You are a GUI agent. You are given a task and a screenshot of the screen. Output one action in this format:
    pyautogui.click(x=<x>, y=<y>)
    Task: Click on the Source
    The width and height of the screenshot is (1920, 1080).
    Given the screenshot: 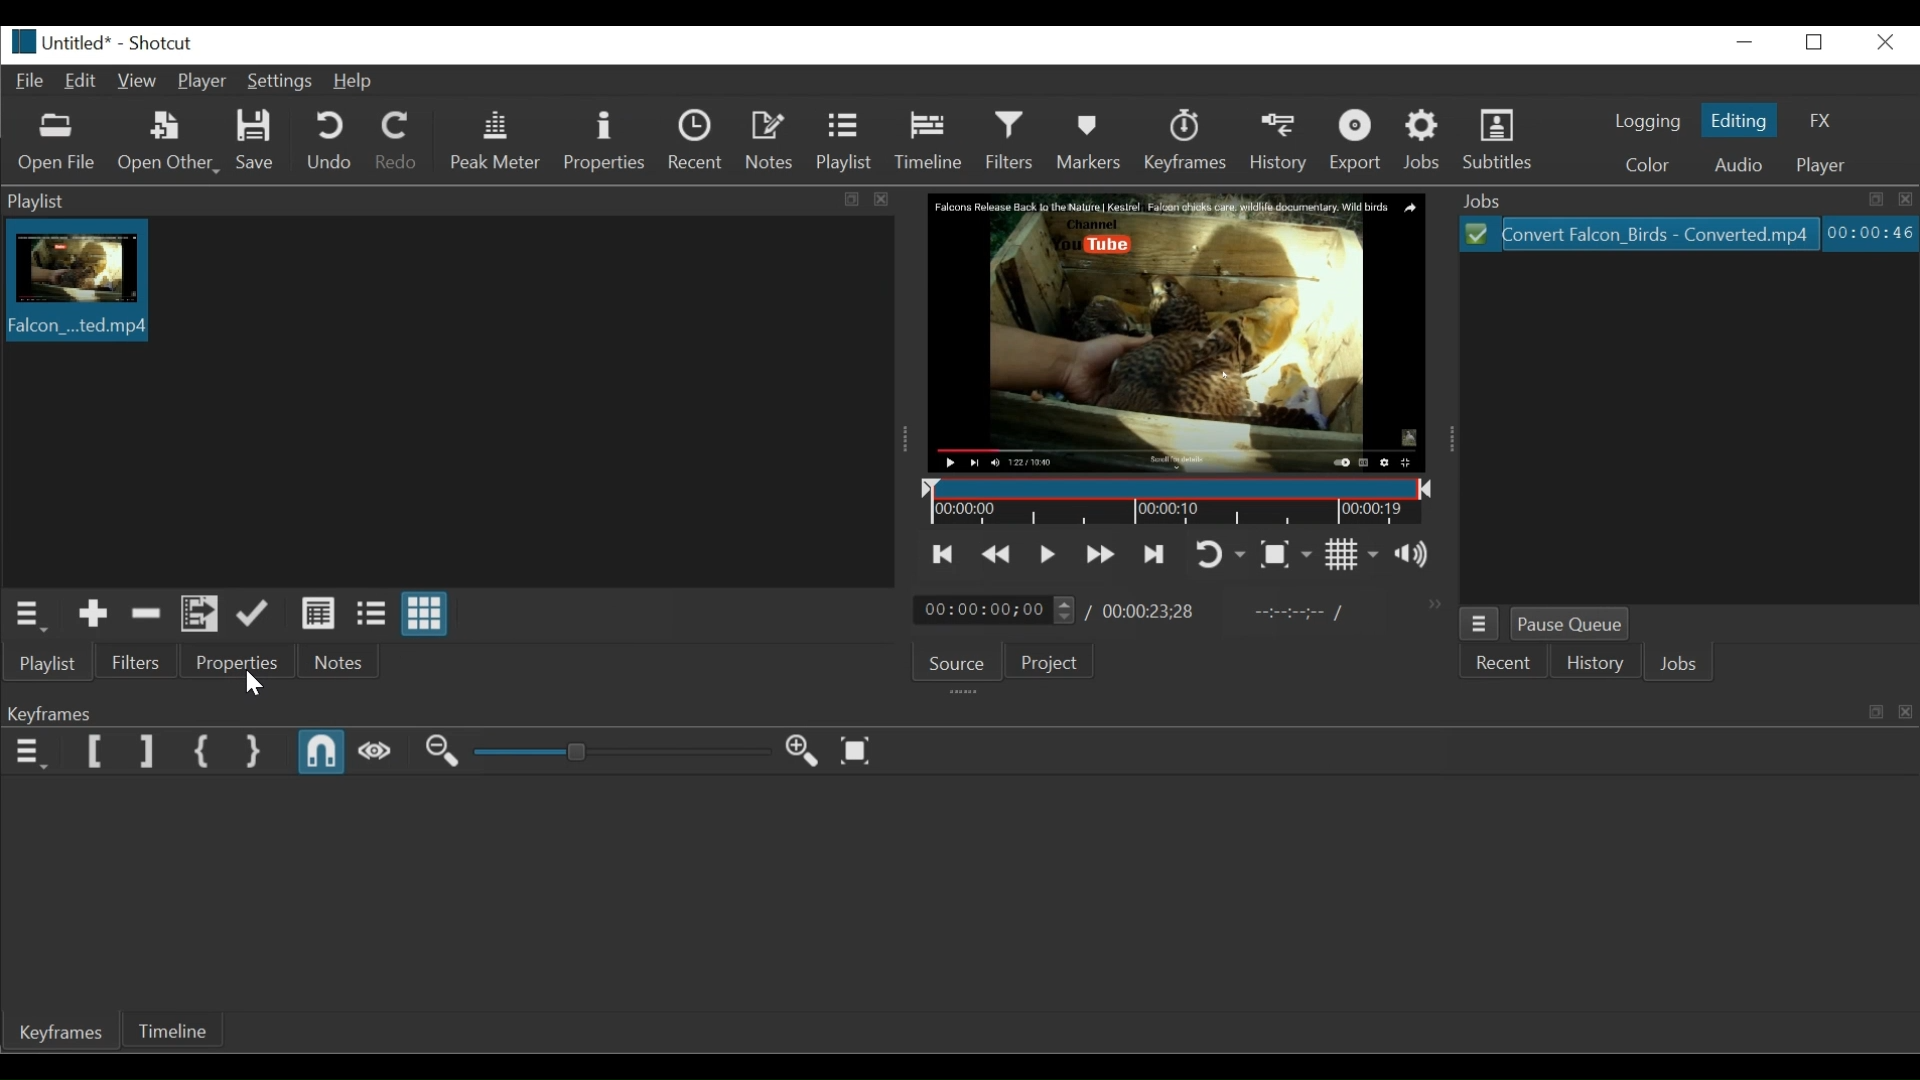 What is the action you would take?
    pyautogui.click(x=958, y=664)
    